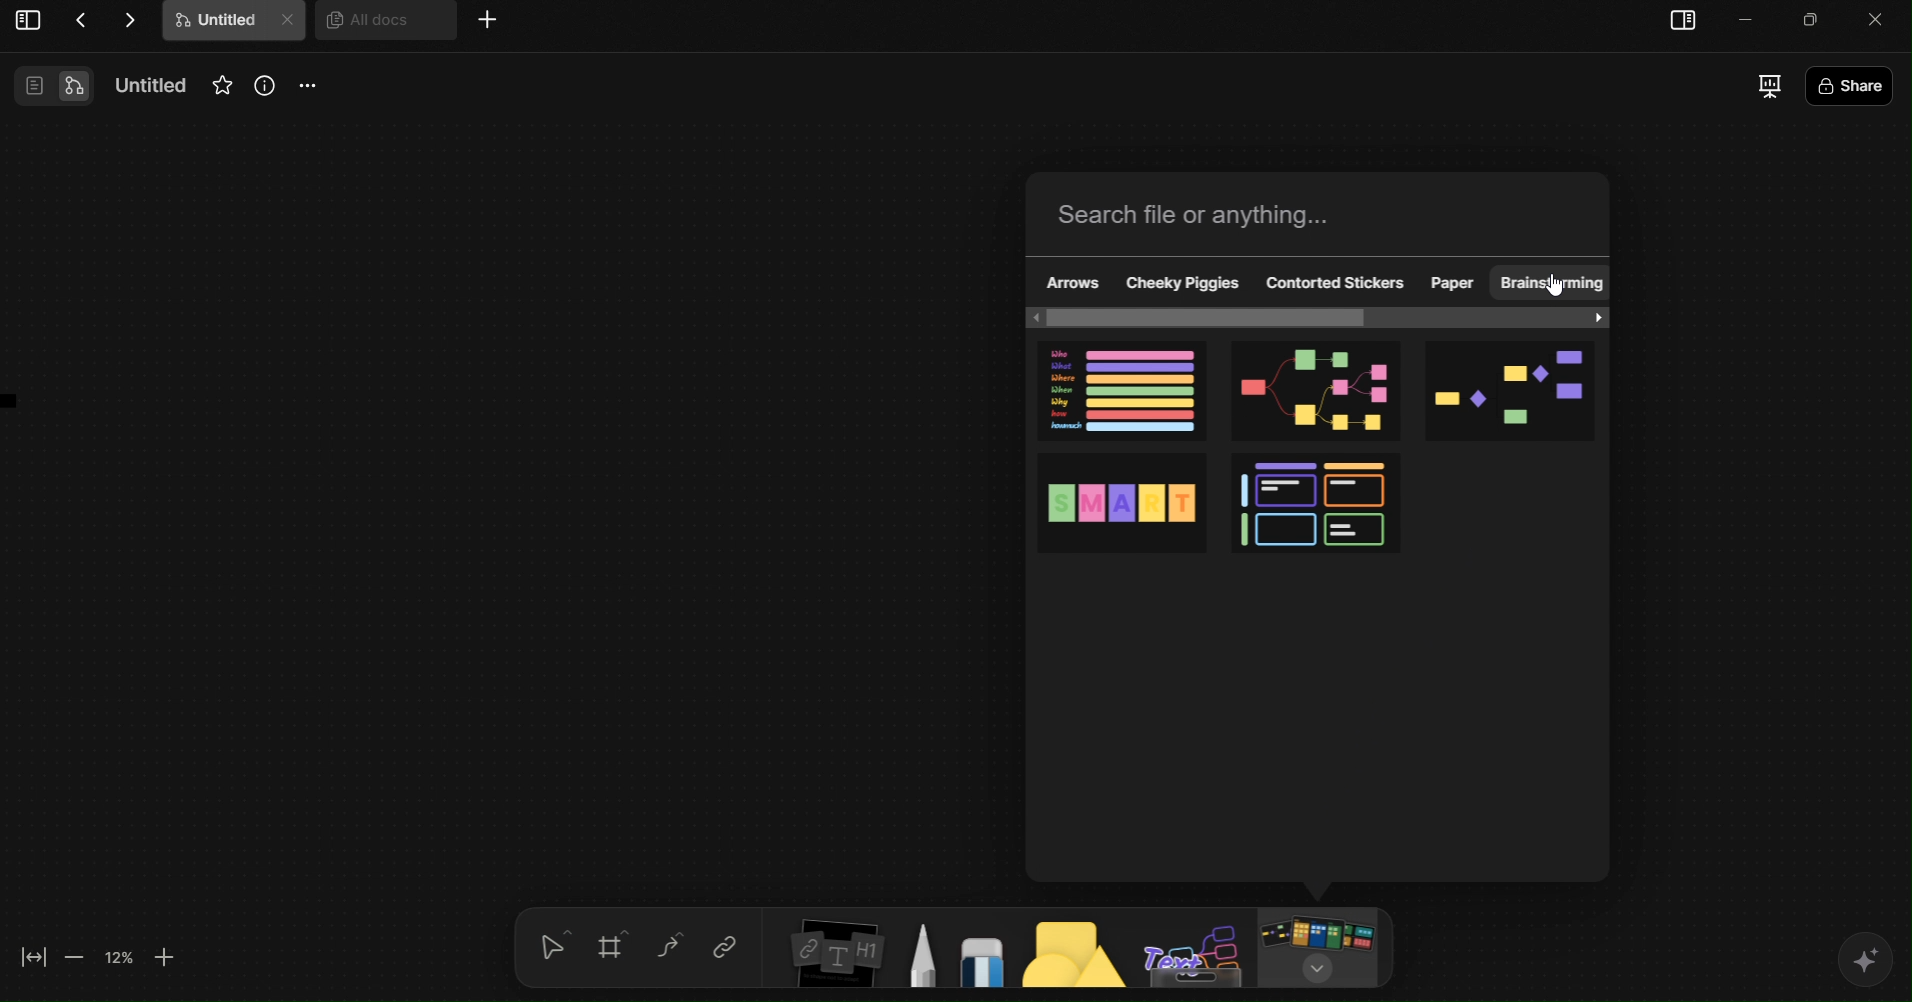 The width and height of the screenshot is (1912, 1002). I want to click on Zoom, so click(96, 957).